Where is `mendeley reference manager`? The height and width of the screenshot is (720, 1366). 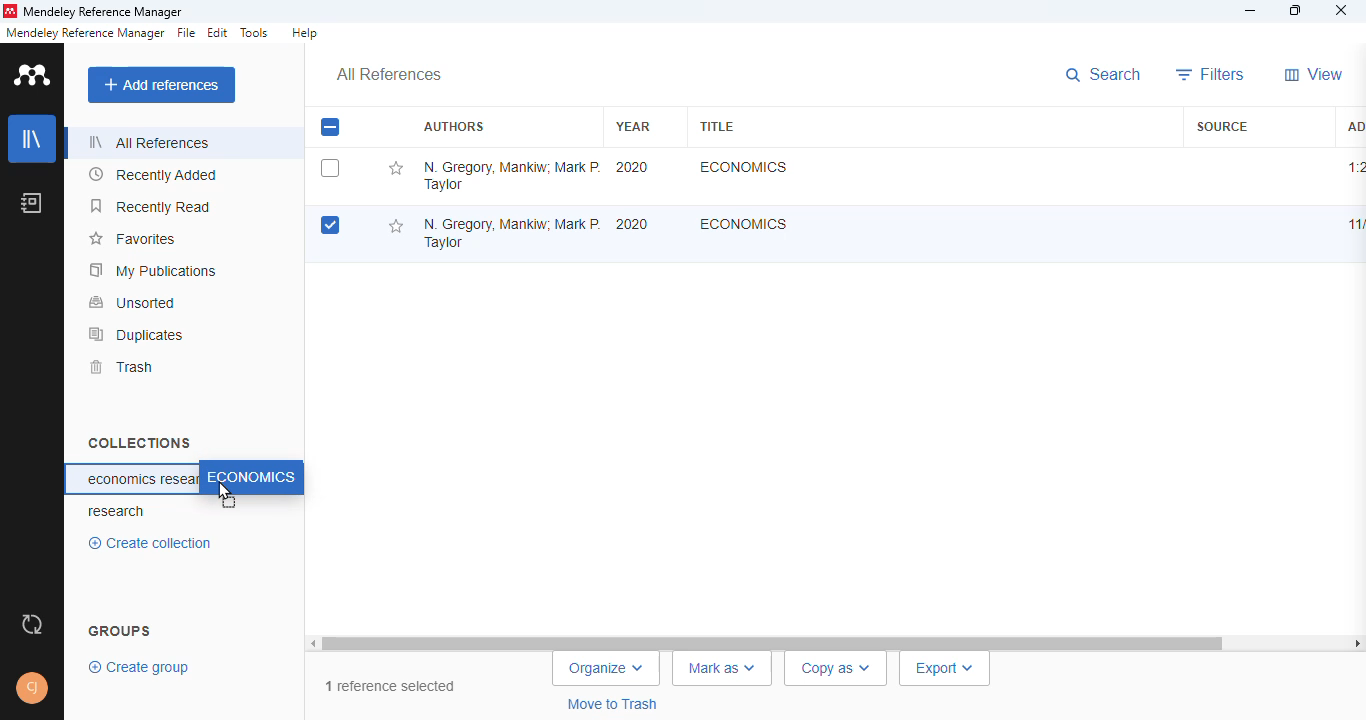
mendeley reference manager is located at coordinates (85, 33).